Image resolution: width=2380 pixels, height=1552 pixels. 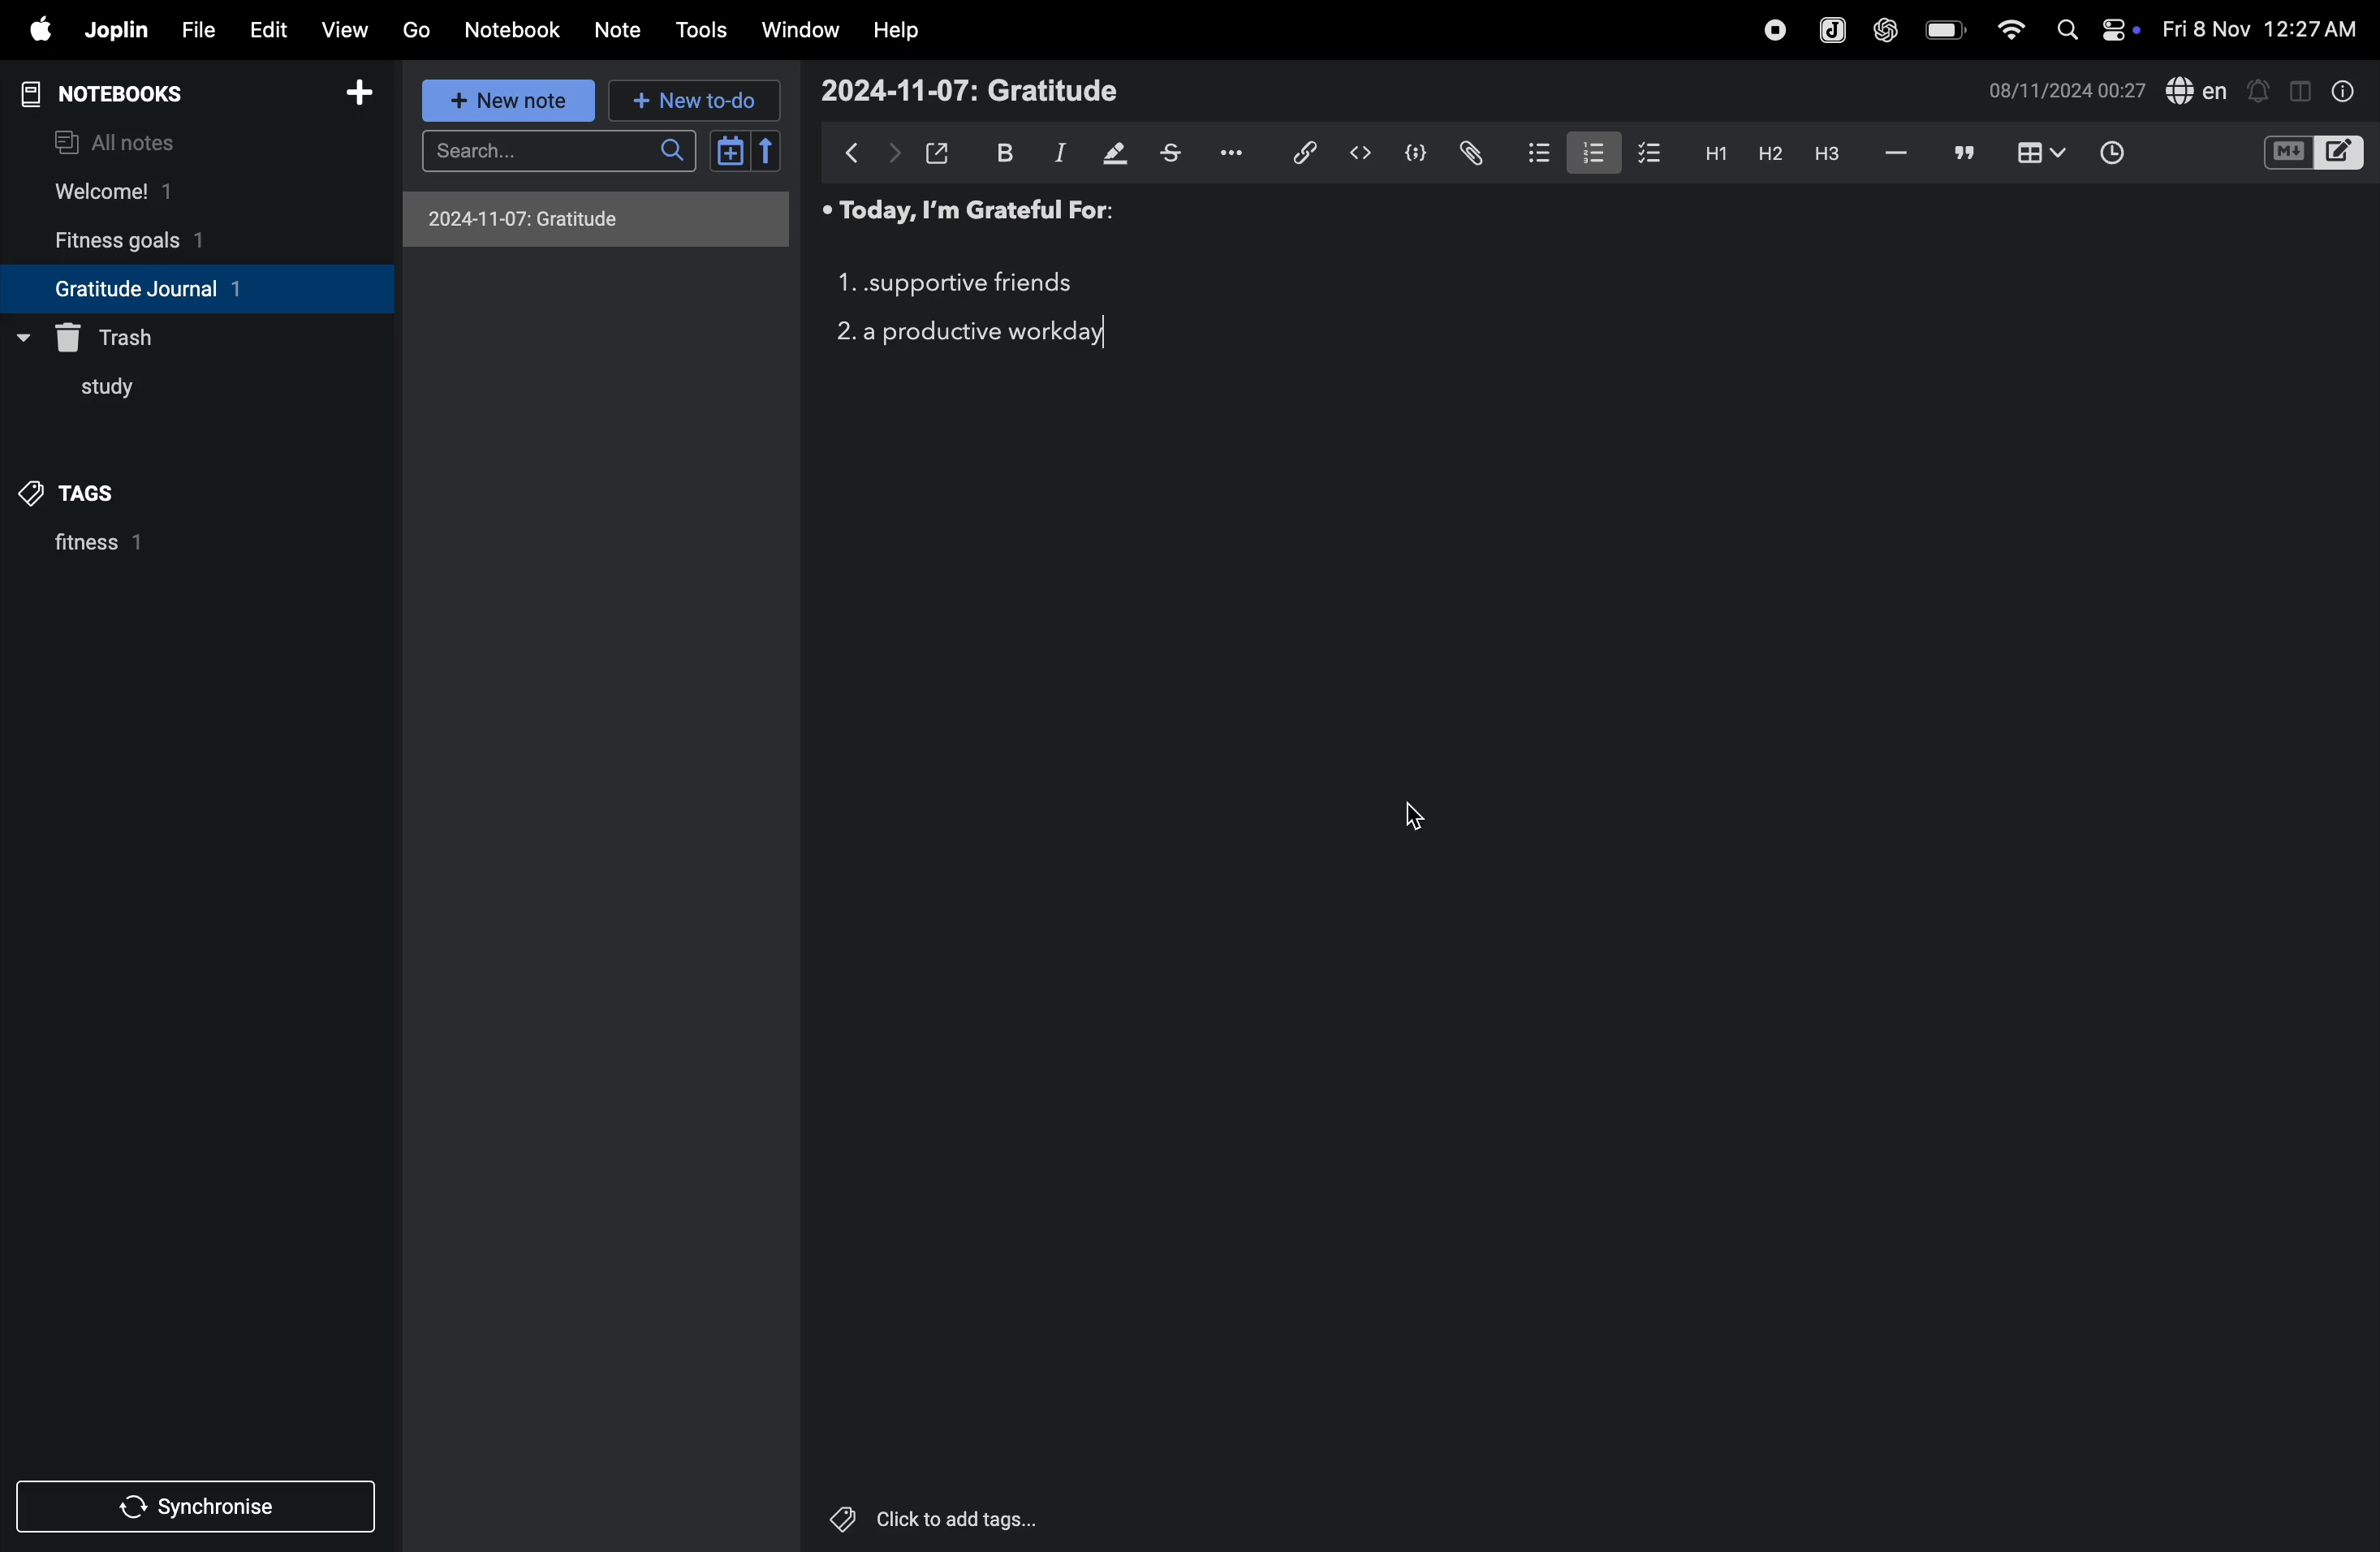 What do you see at coordinates (188, 1510) in the screenshot?
I see `synchronise` at bounding box center [188, 1510].